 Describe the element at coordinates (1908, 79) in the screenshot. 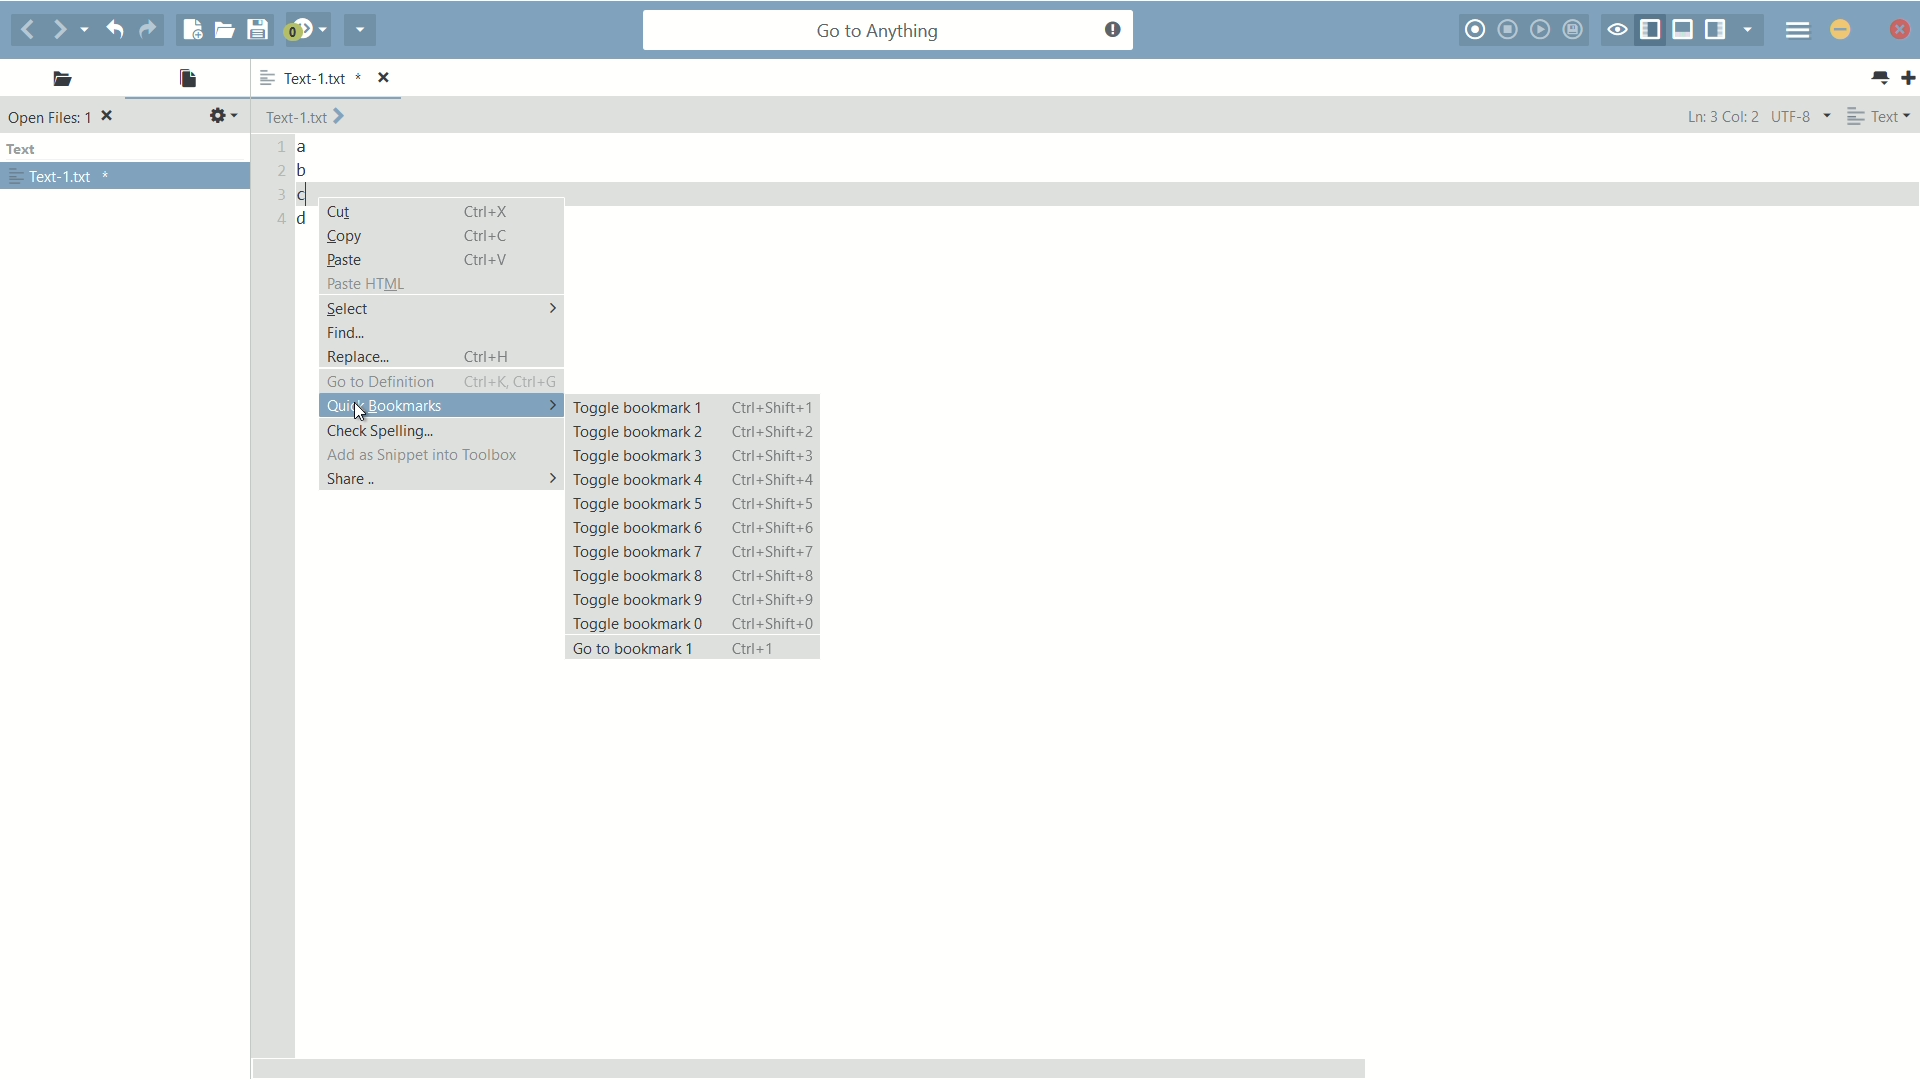

I see `new tab` at that location.